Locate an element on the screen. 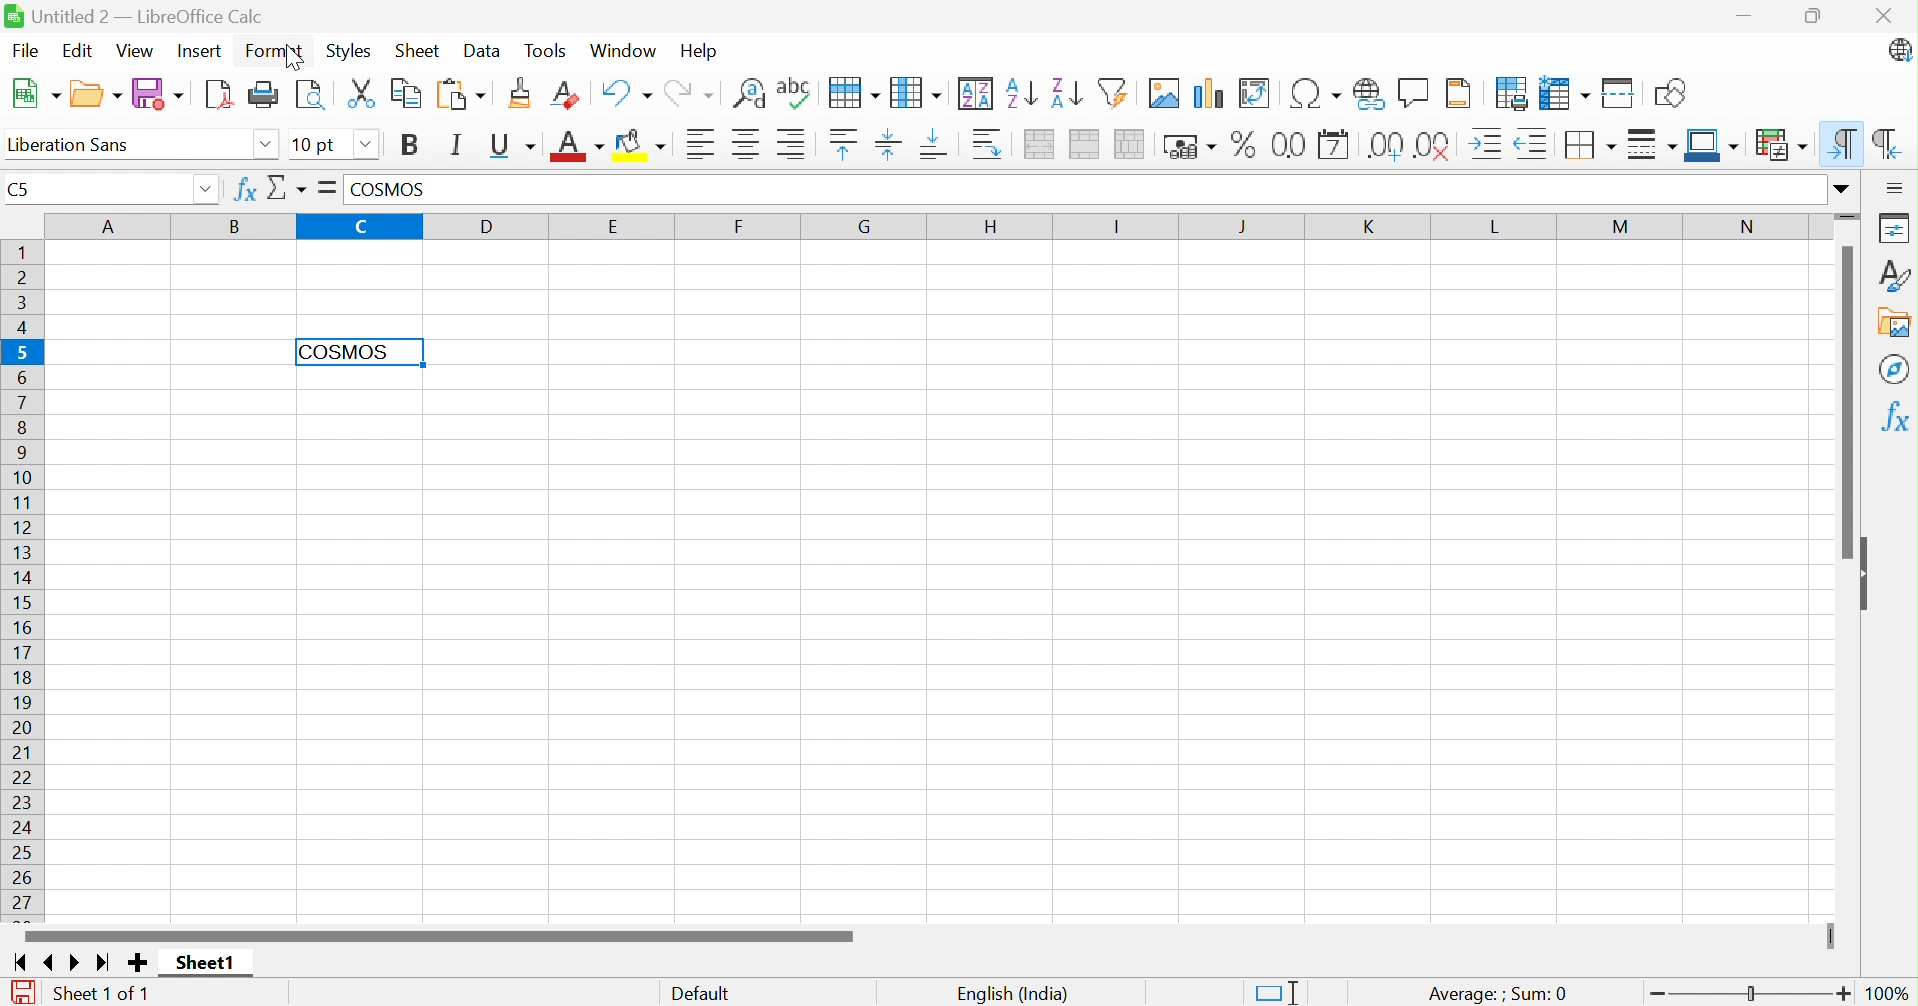 The height and width of the screenshot is (1006, 1918). Gallery is located at coordinates (1896, 324).